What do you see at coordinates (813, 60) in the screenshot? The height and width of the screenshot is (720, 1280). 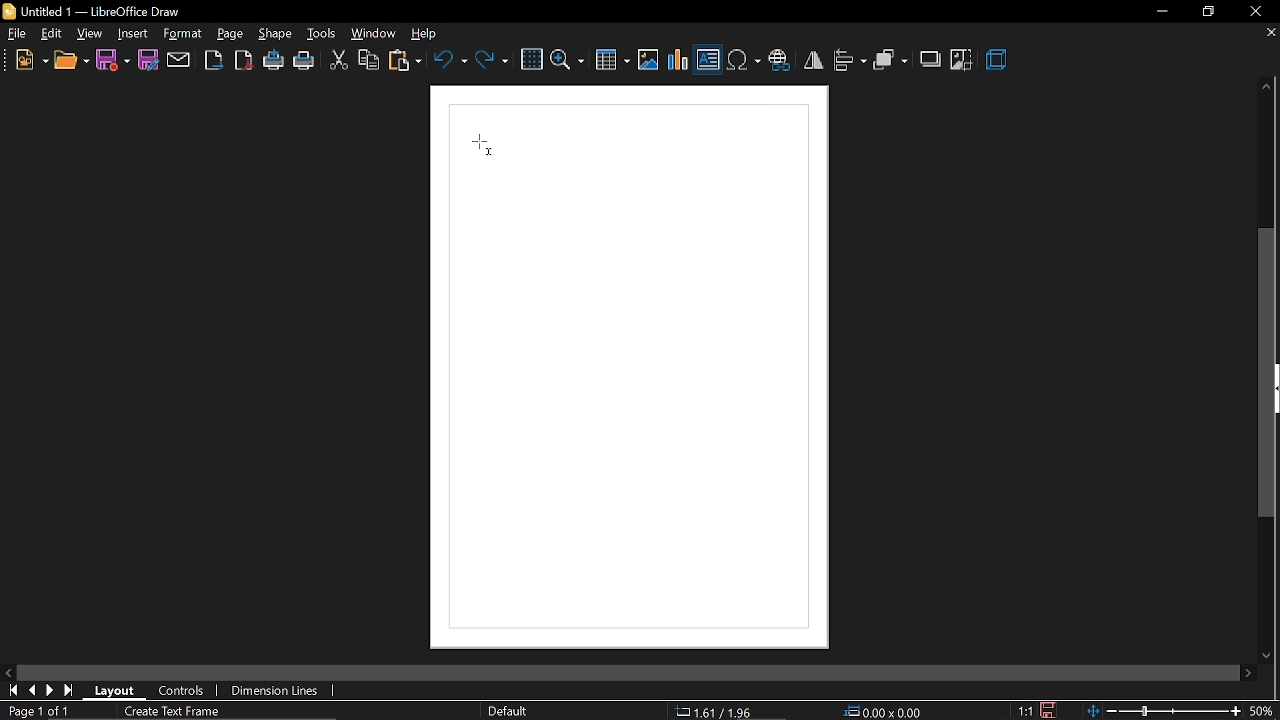 I see `flip` at bounding box center [813, 60].